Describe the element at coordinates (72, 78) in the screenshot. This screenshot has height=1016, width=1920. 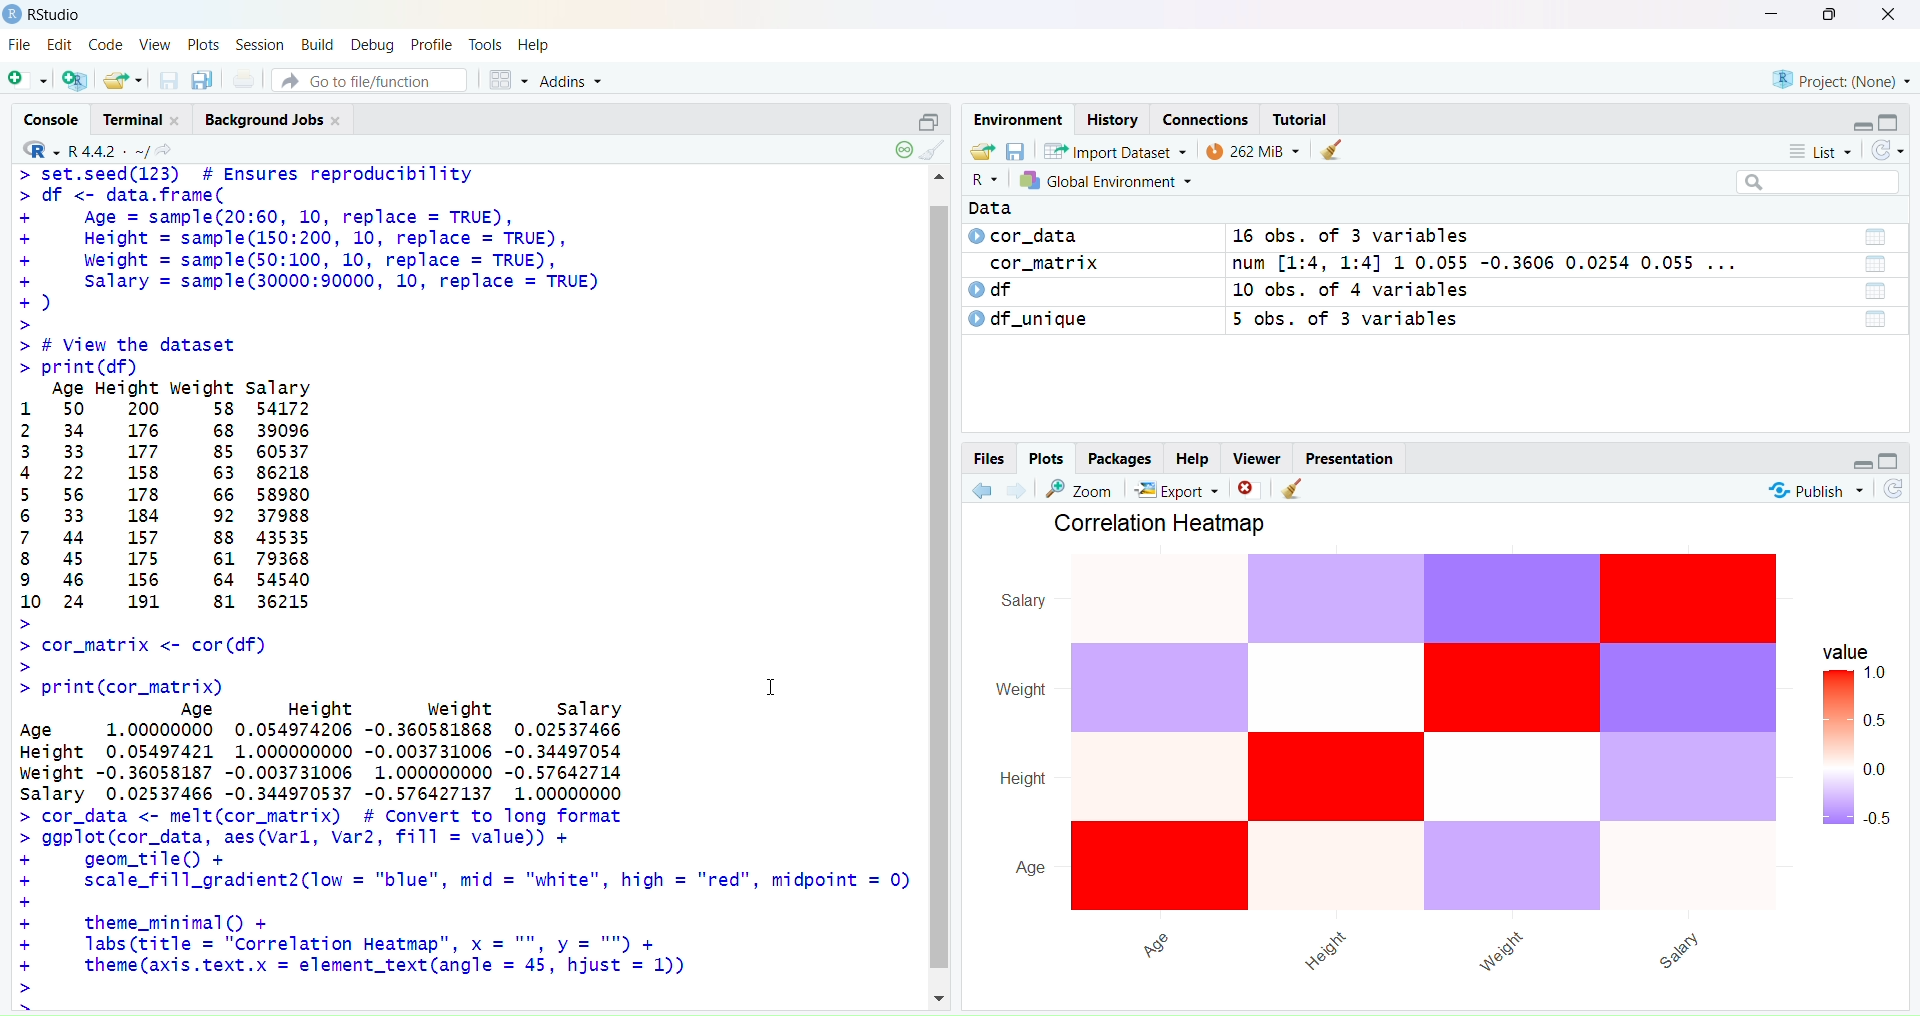
I see `Create a project` at that location.